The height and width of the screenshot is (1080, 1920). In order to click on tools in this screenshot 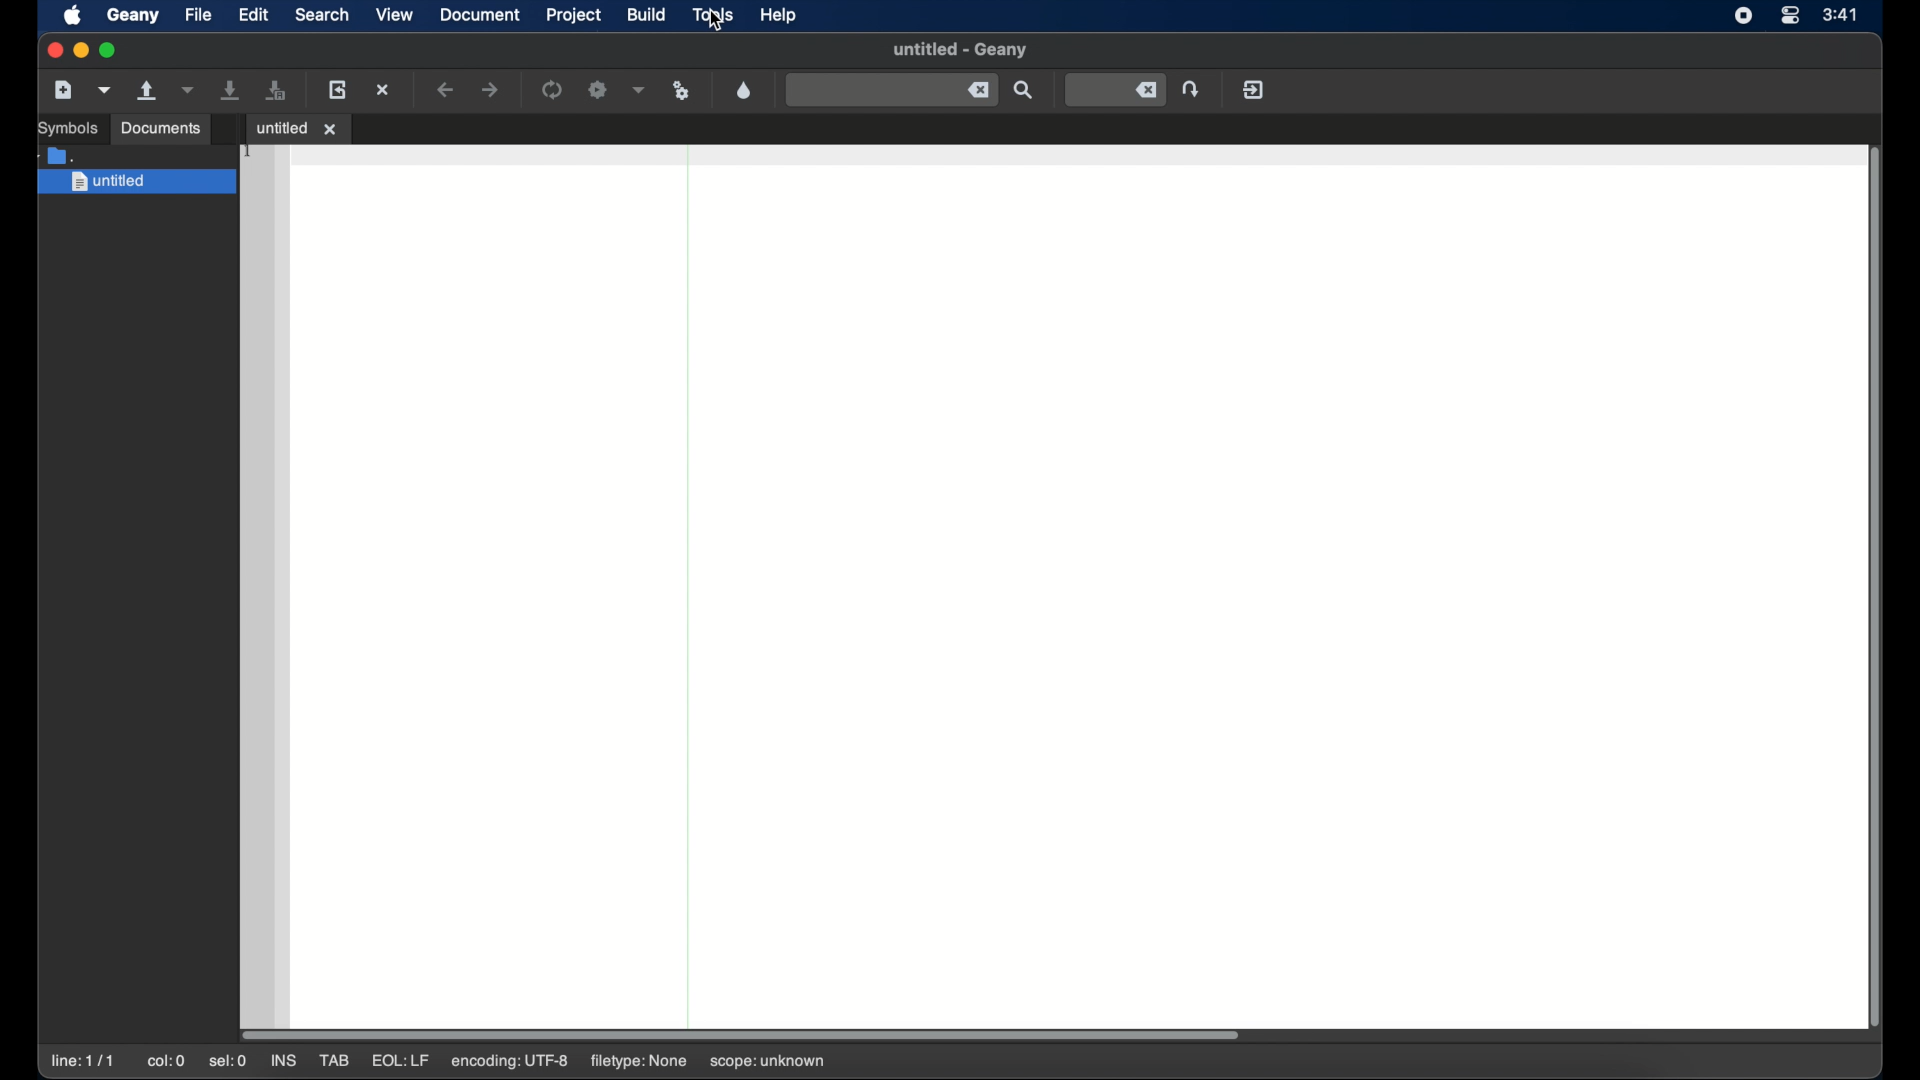, I will do `click(716, 15)`.